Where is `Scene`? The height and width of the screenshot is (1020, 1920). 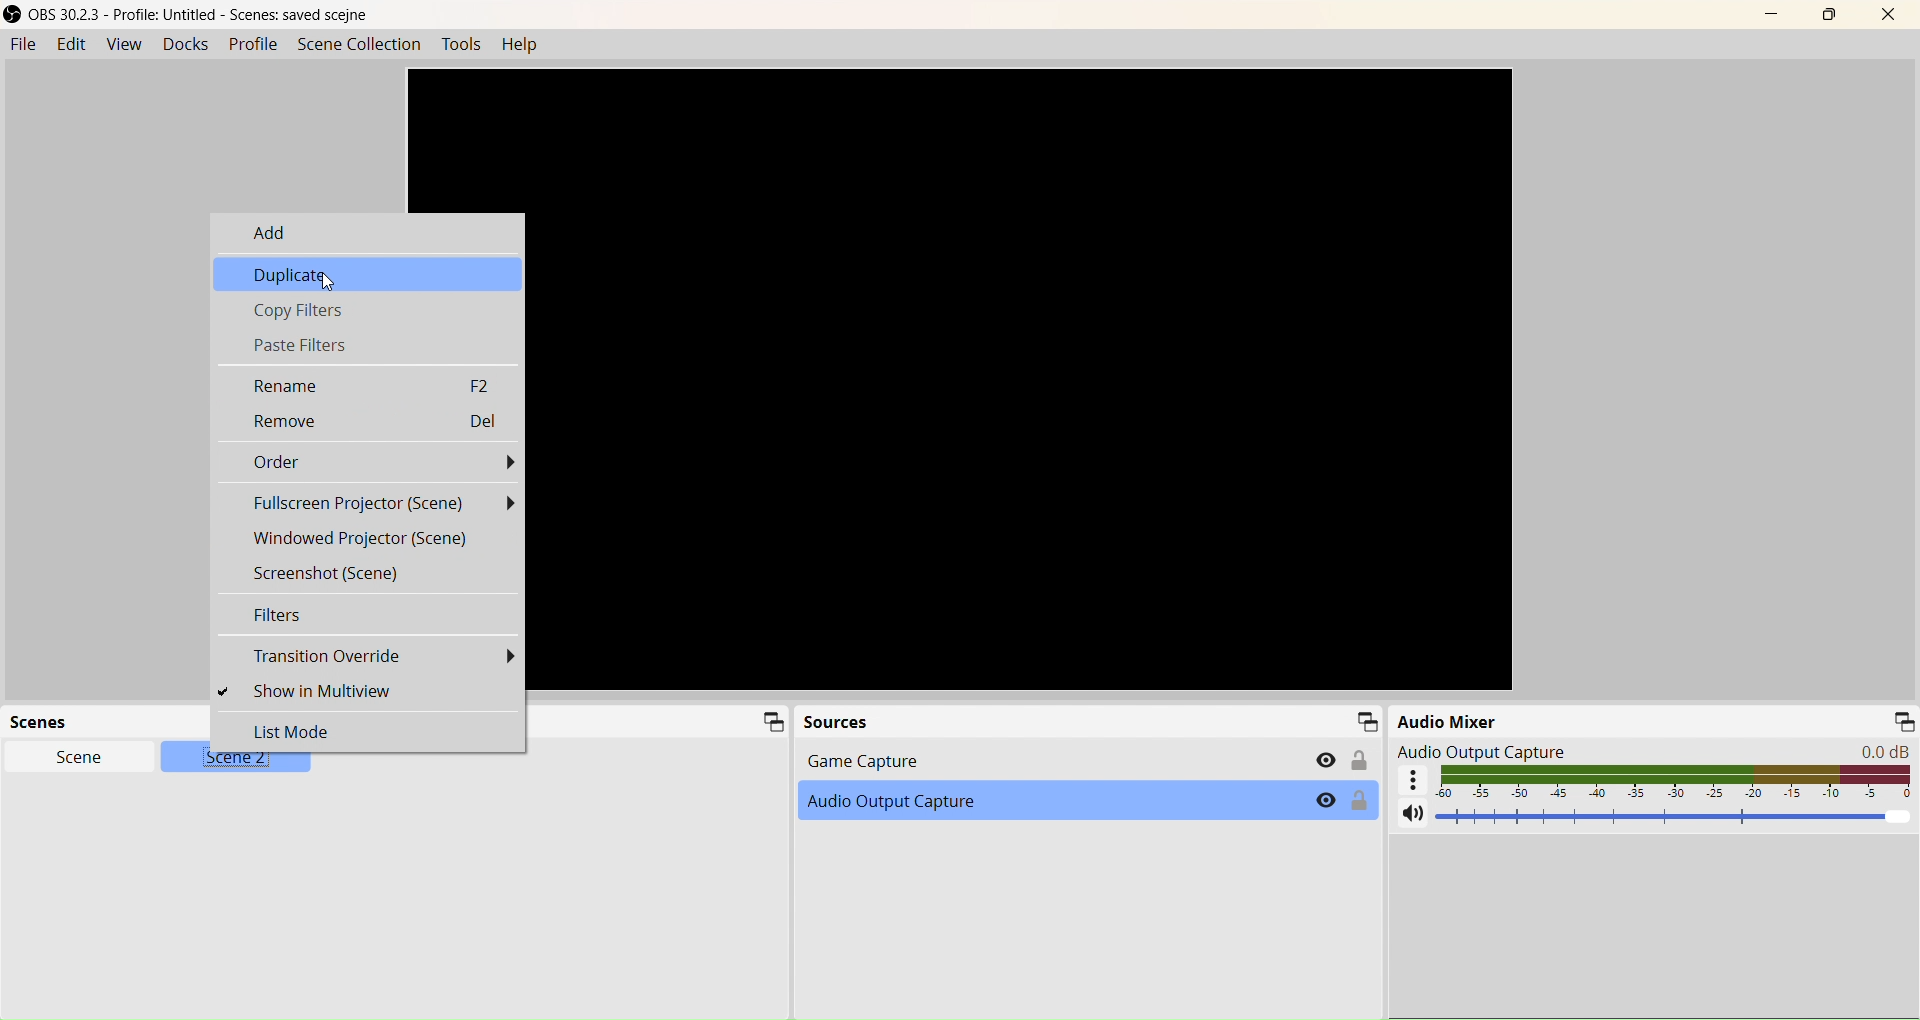 Scene is located at coordinates (79, 757).